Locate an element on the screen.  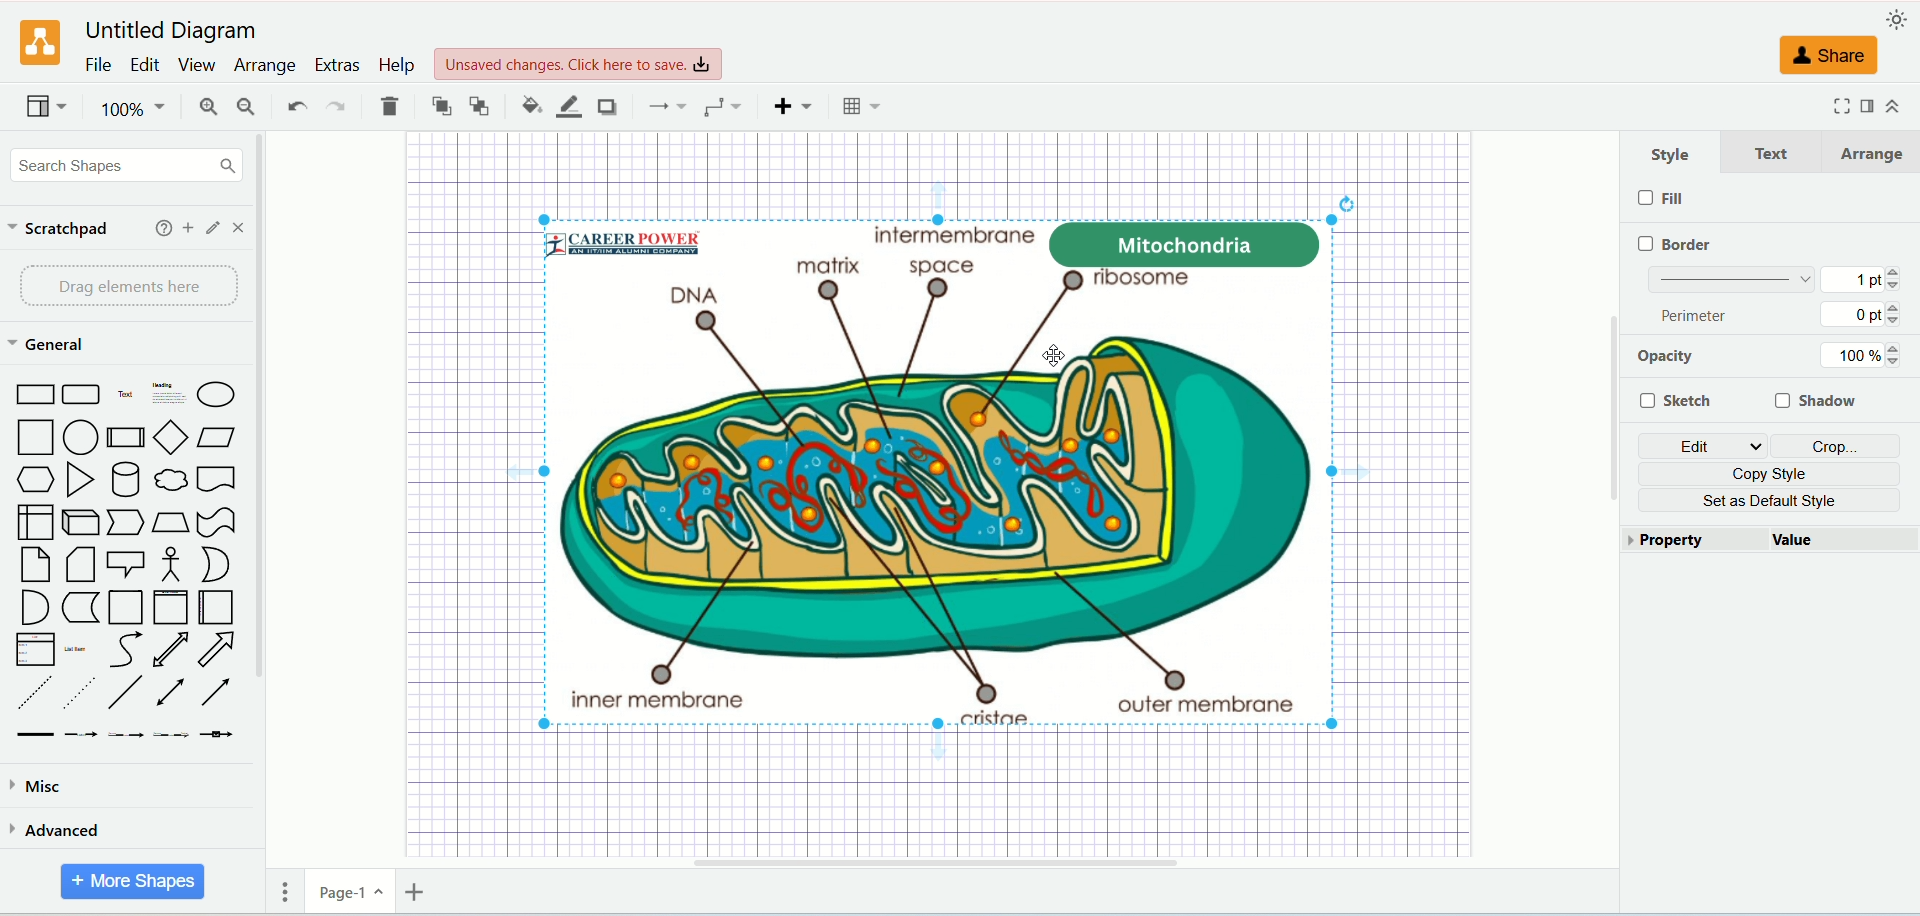
general is located at coordinates (51, 347).